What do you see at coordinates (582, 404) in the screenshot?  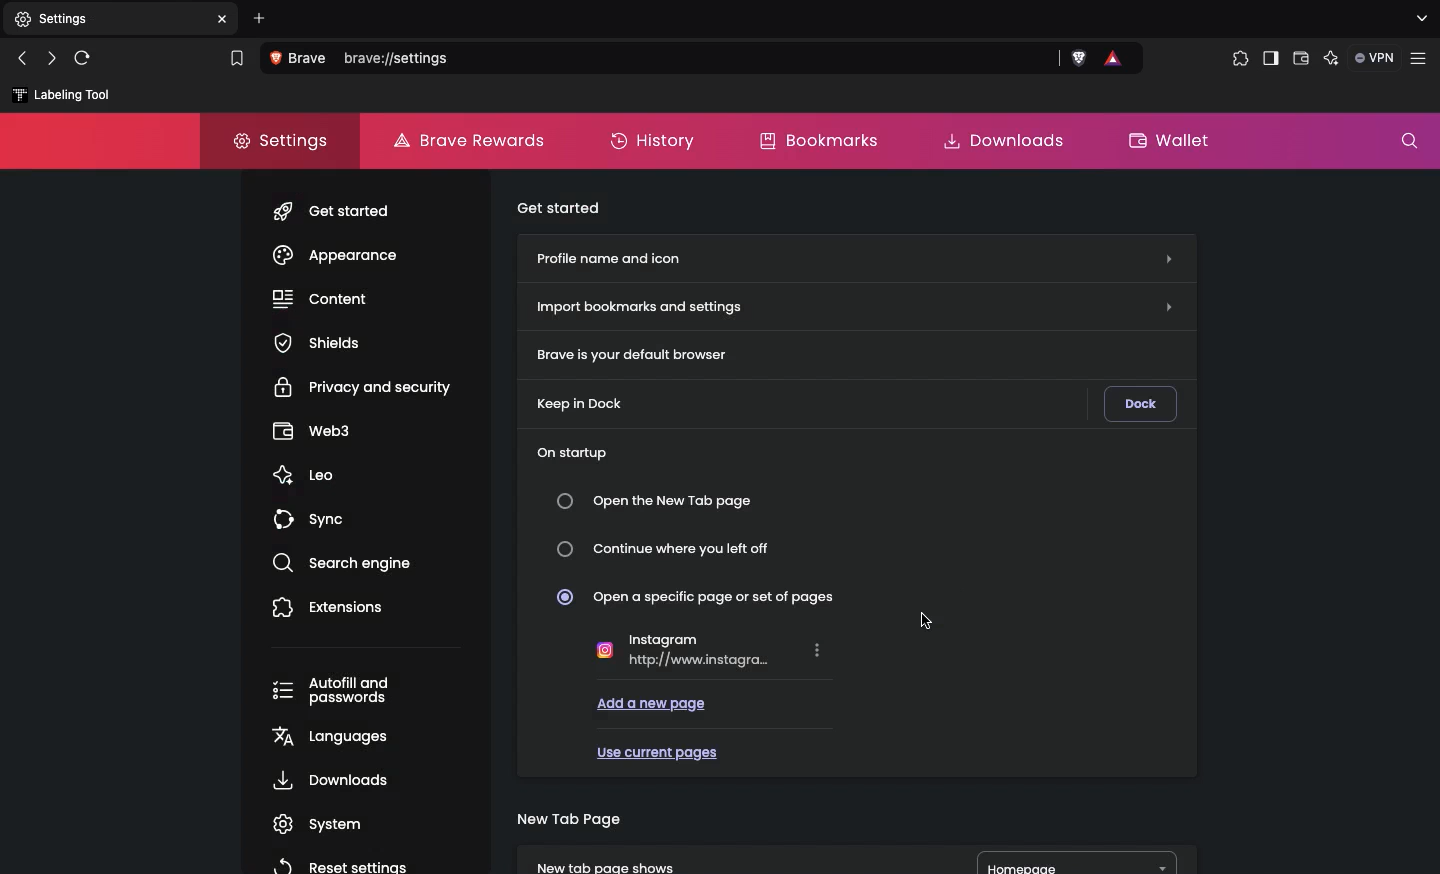 I see `Keep in dock` at bounding box center [582, 404].